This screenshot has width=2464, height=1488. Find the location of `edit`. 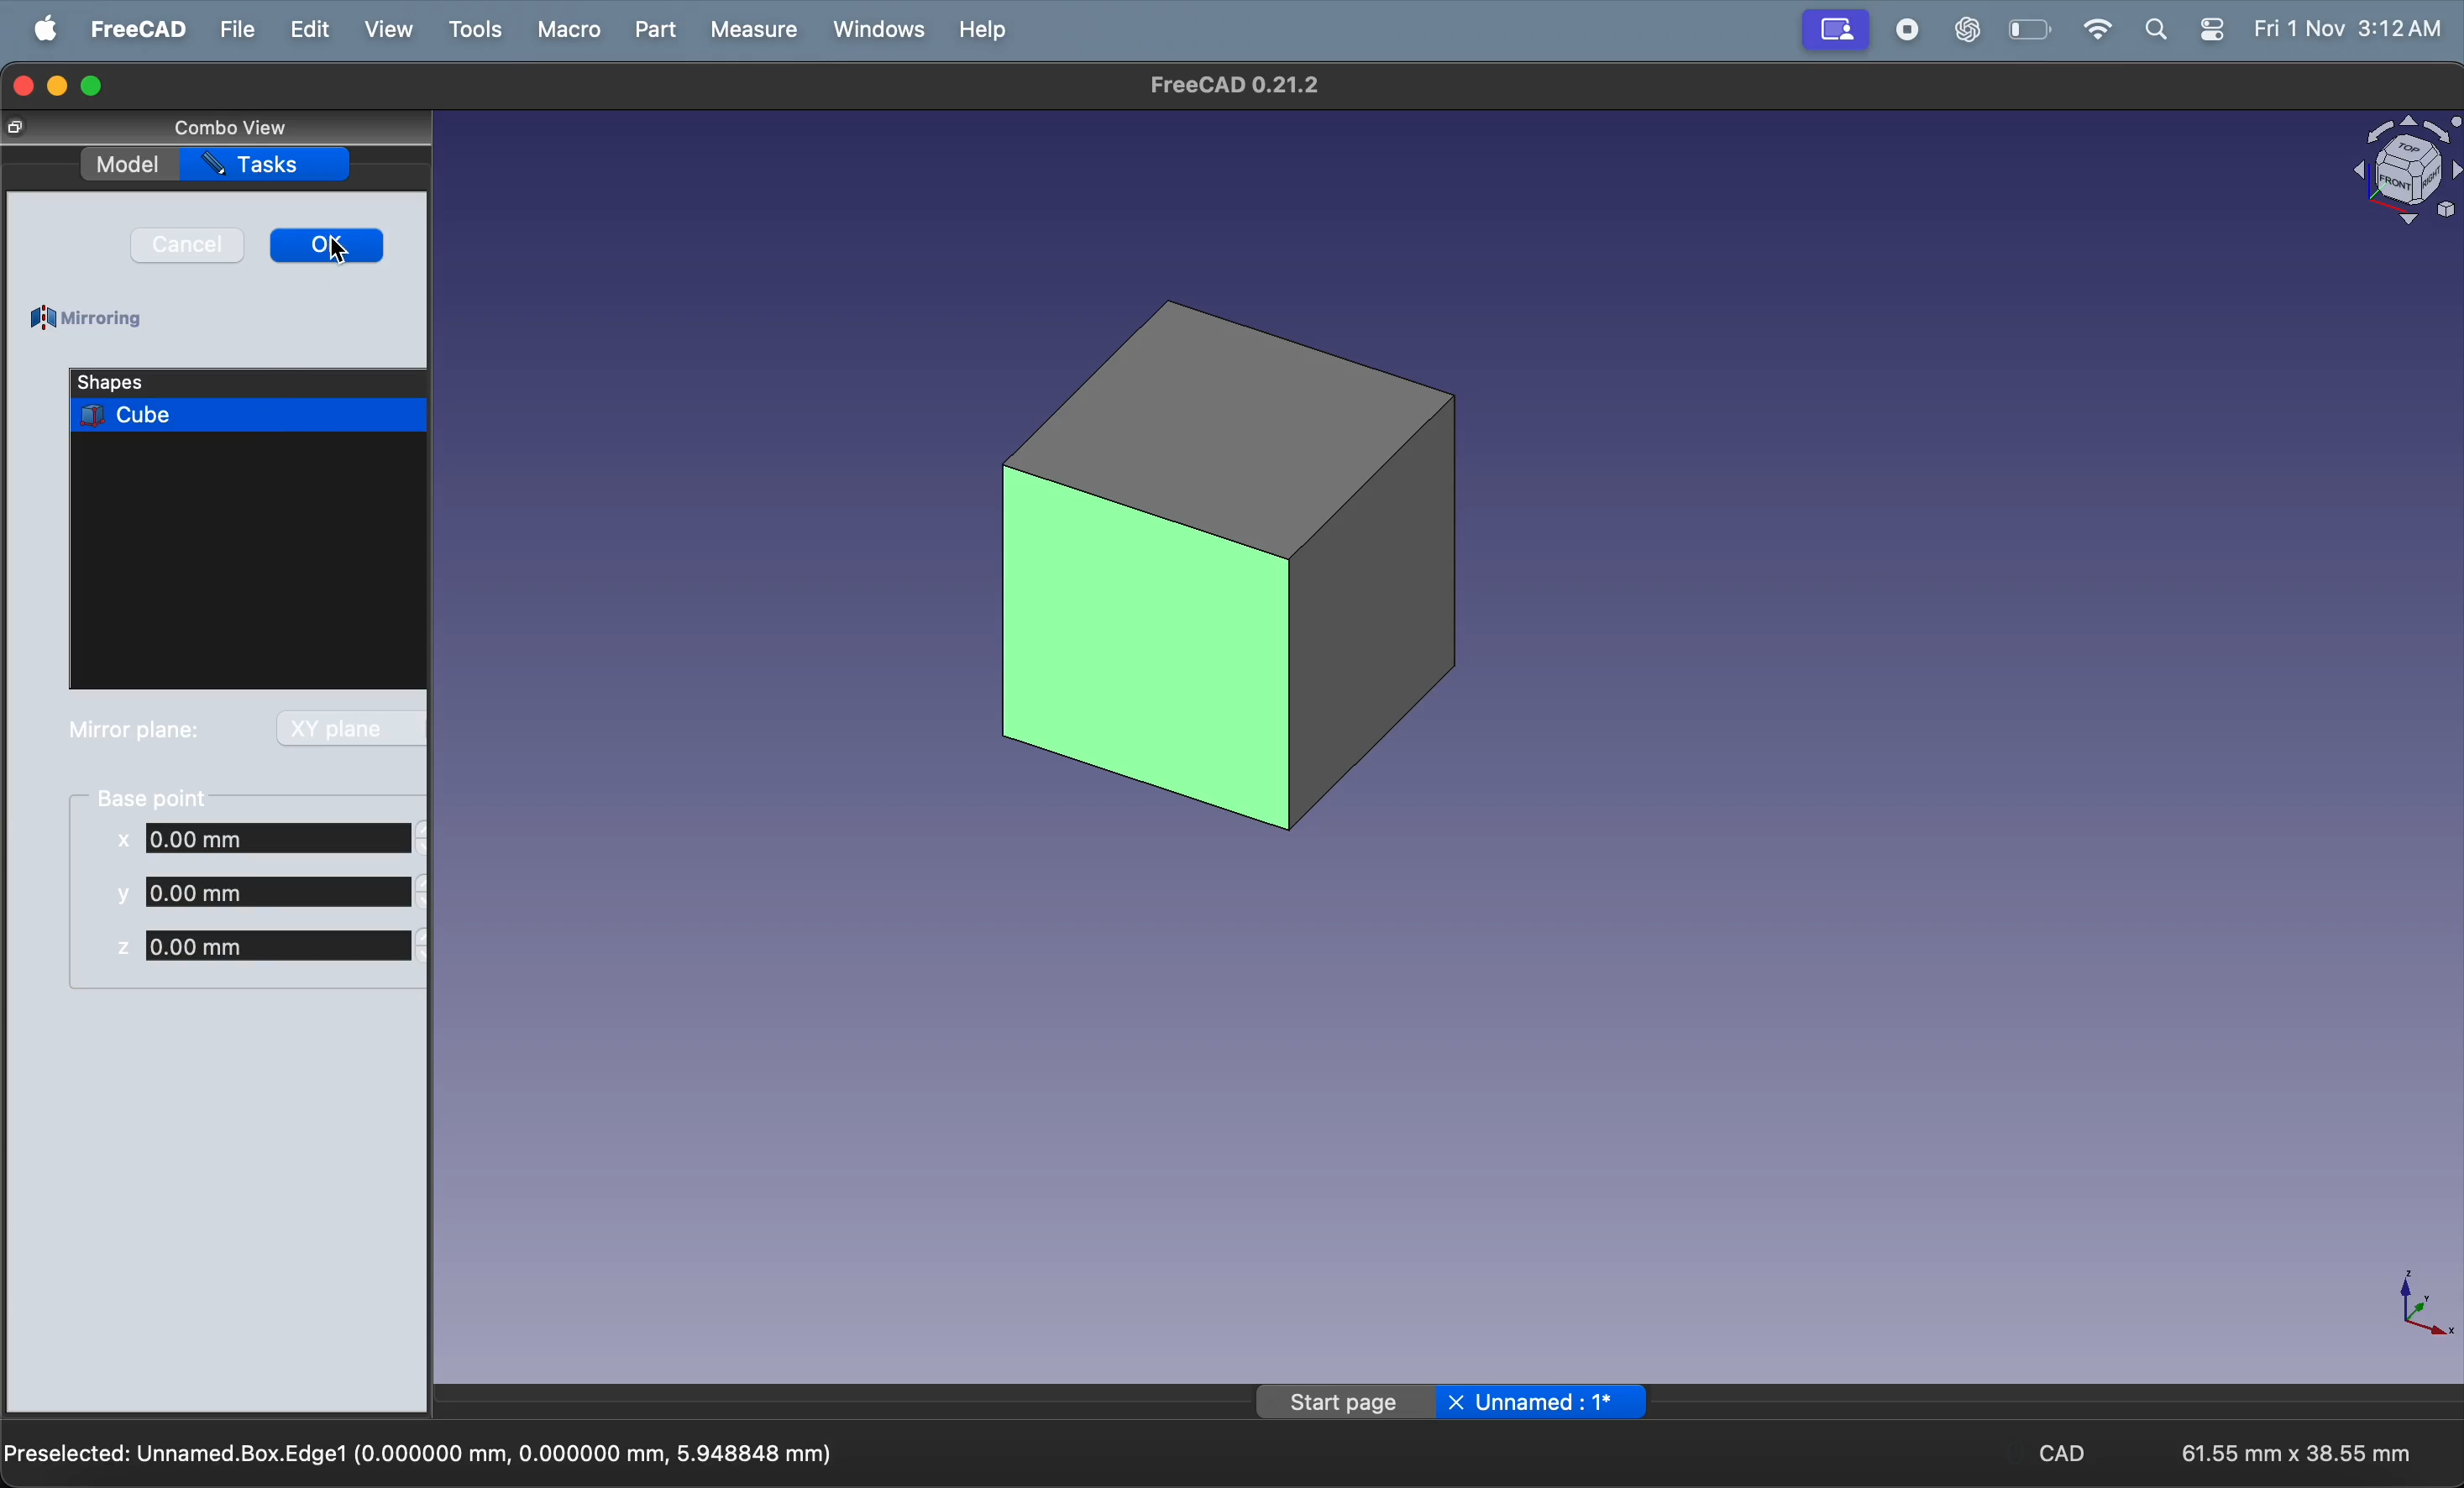

edit is located at coordinates (305, 29).